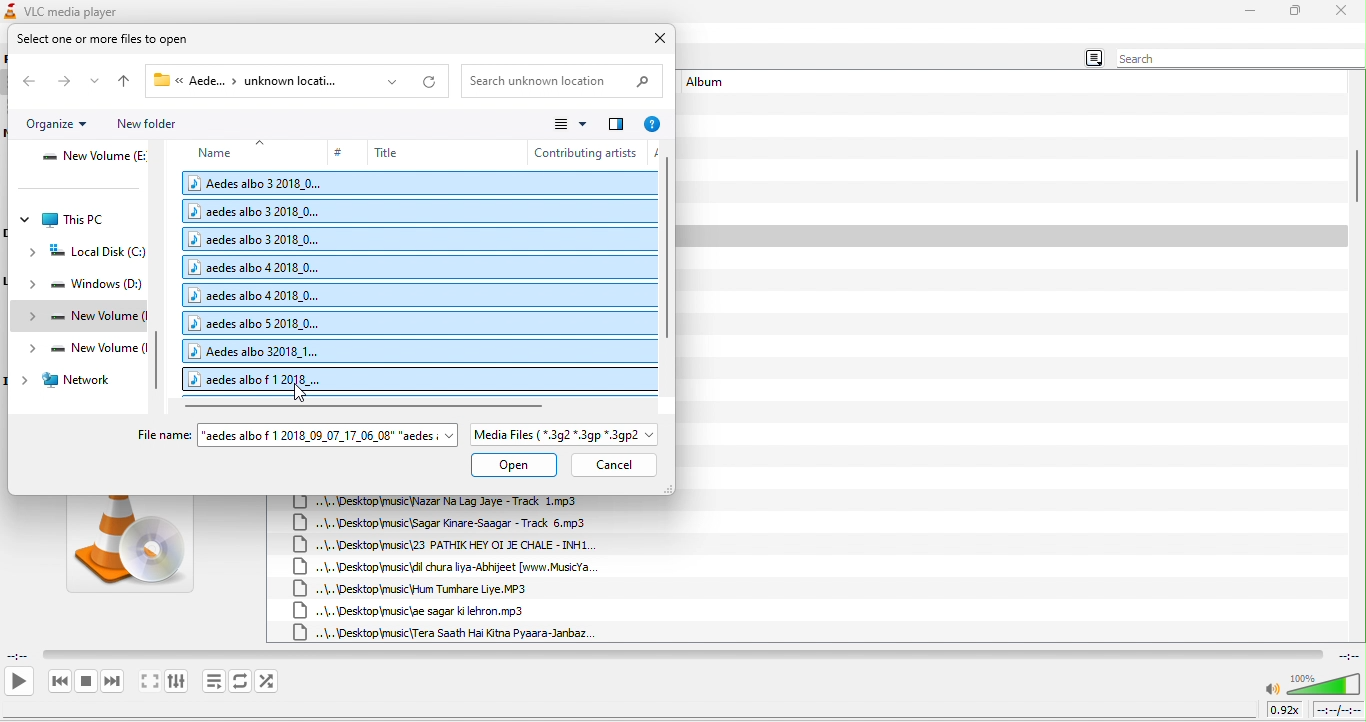 The height and width of the screenshot is (722, 1366). What do you see at coordinates (82, 349) in the screenshot?
I see `new volume (I` at bounding box center [82, 349].